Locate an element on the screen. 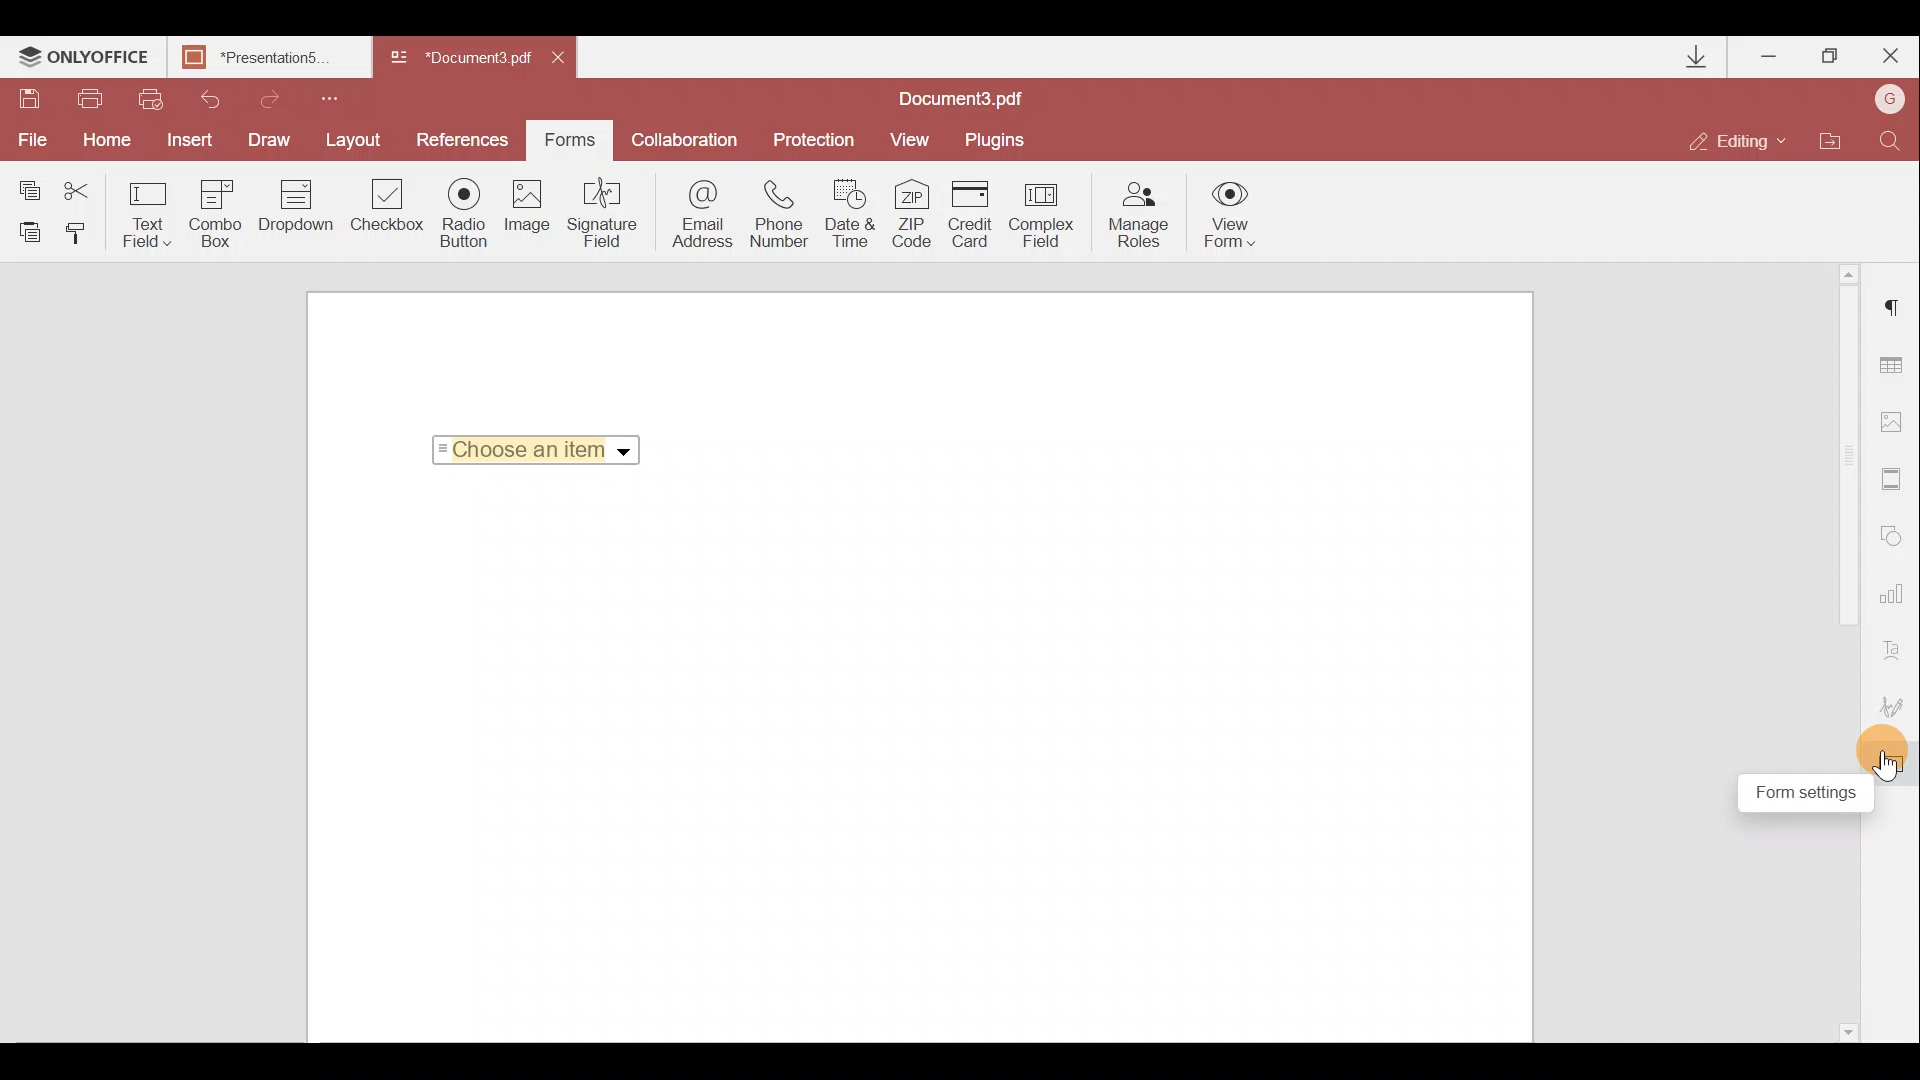 This screenshot has height=1080, width=1920. Combo box is located at coordinates (216, 210).